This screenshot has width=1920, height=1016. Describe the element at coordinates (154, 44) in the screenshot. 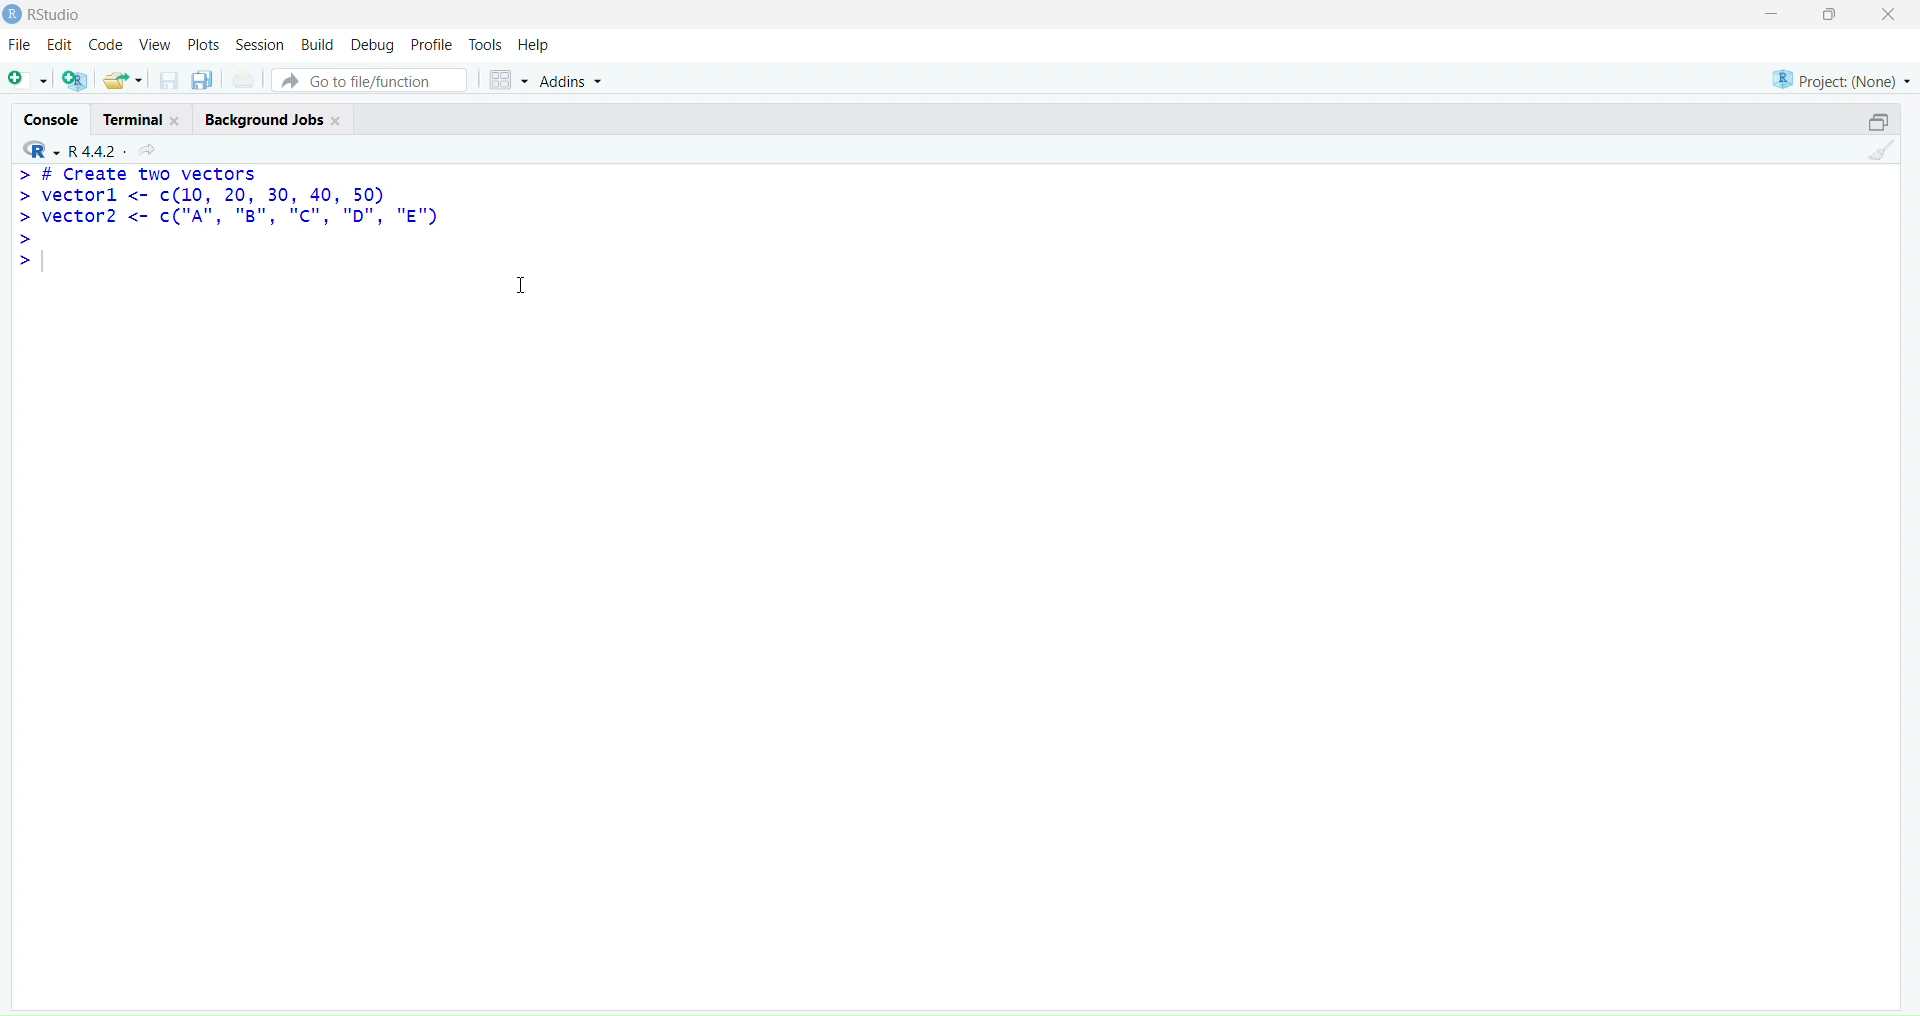

I see `View` at that location.